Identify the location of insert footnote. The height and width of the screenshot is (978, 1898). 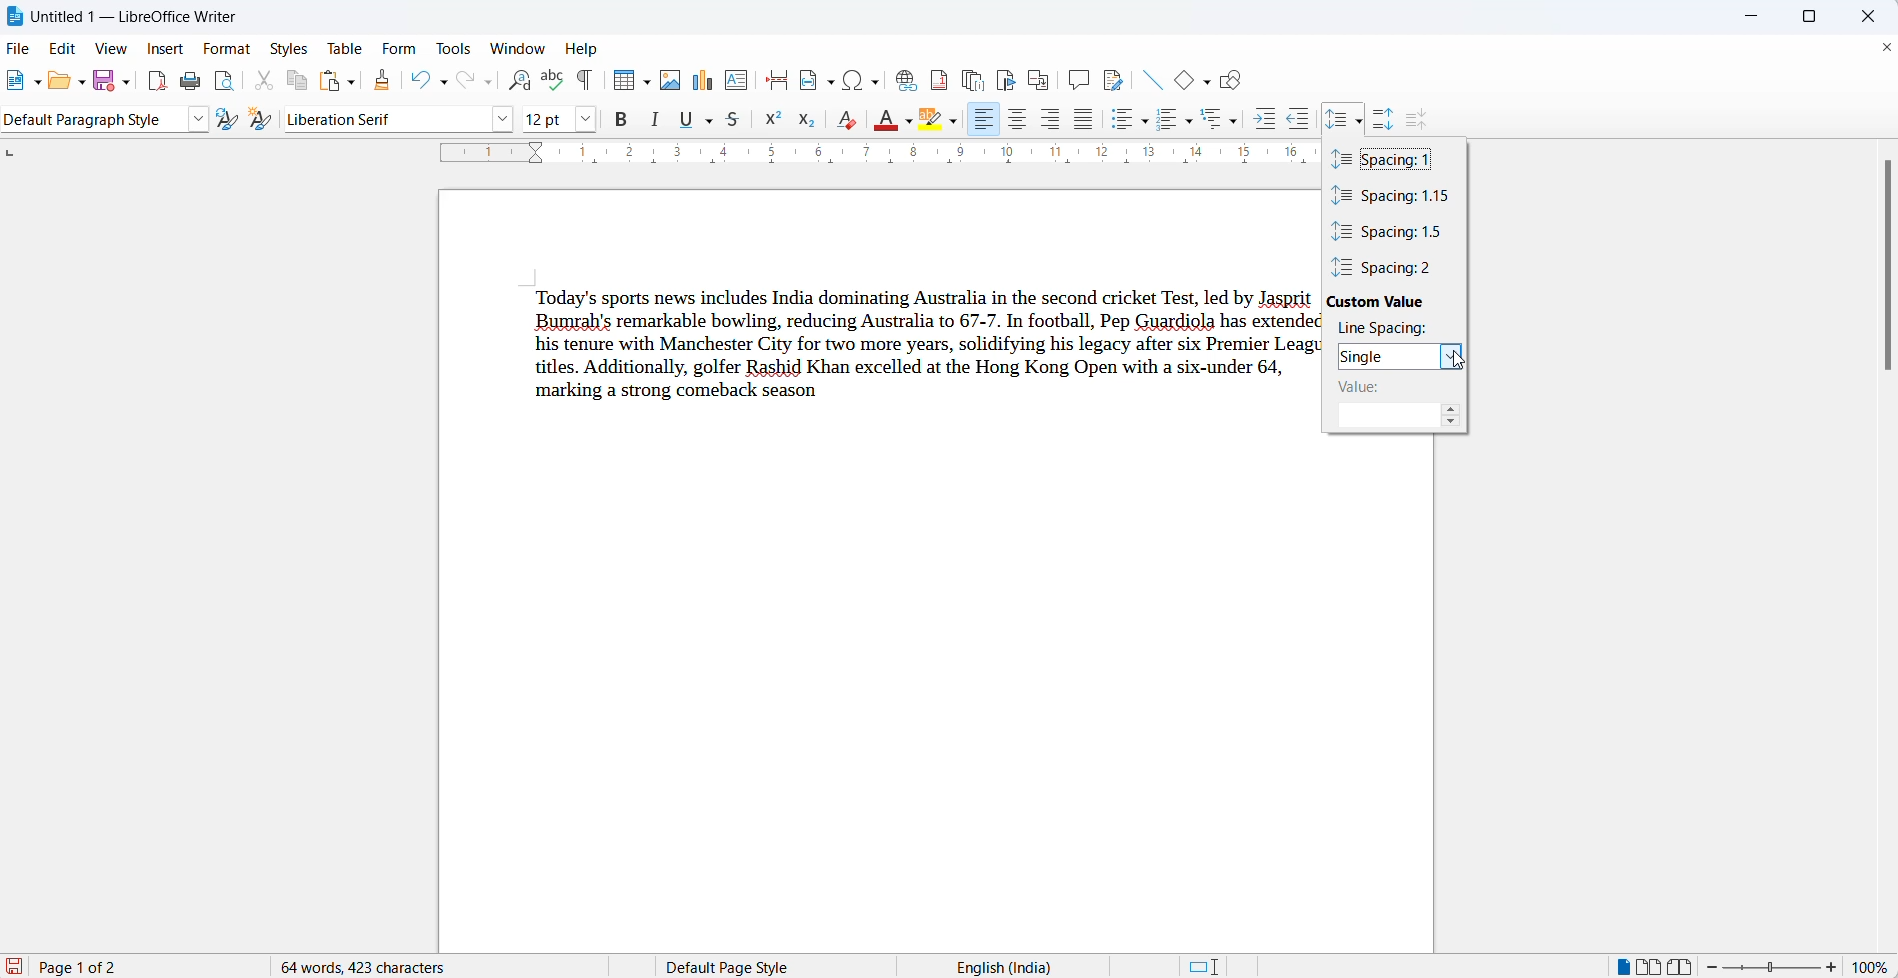
(937, 78).